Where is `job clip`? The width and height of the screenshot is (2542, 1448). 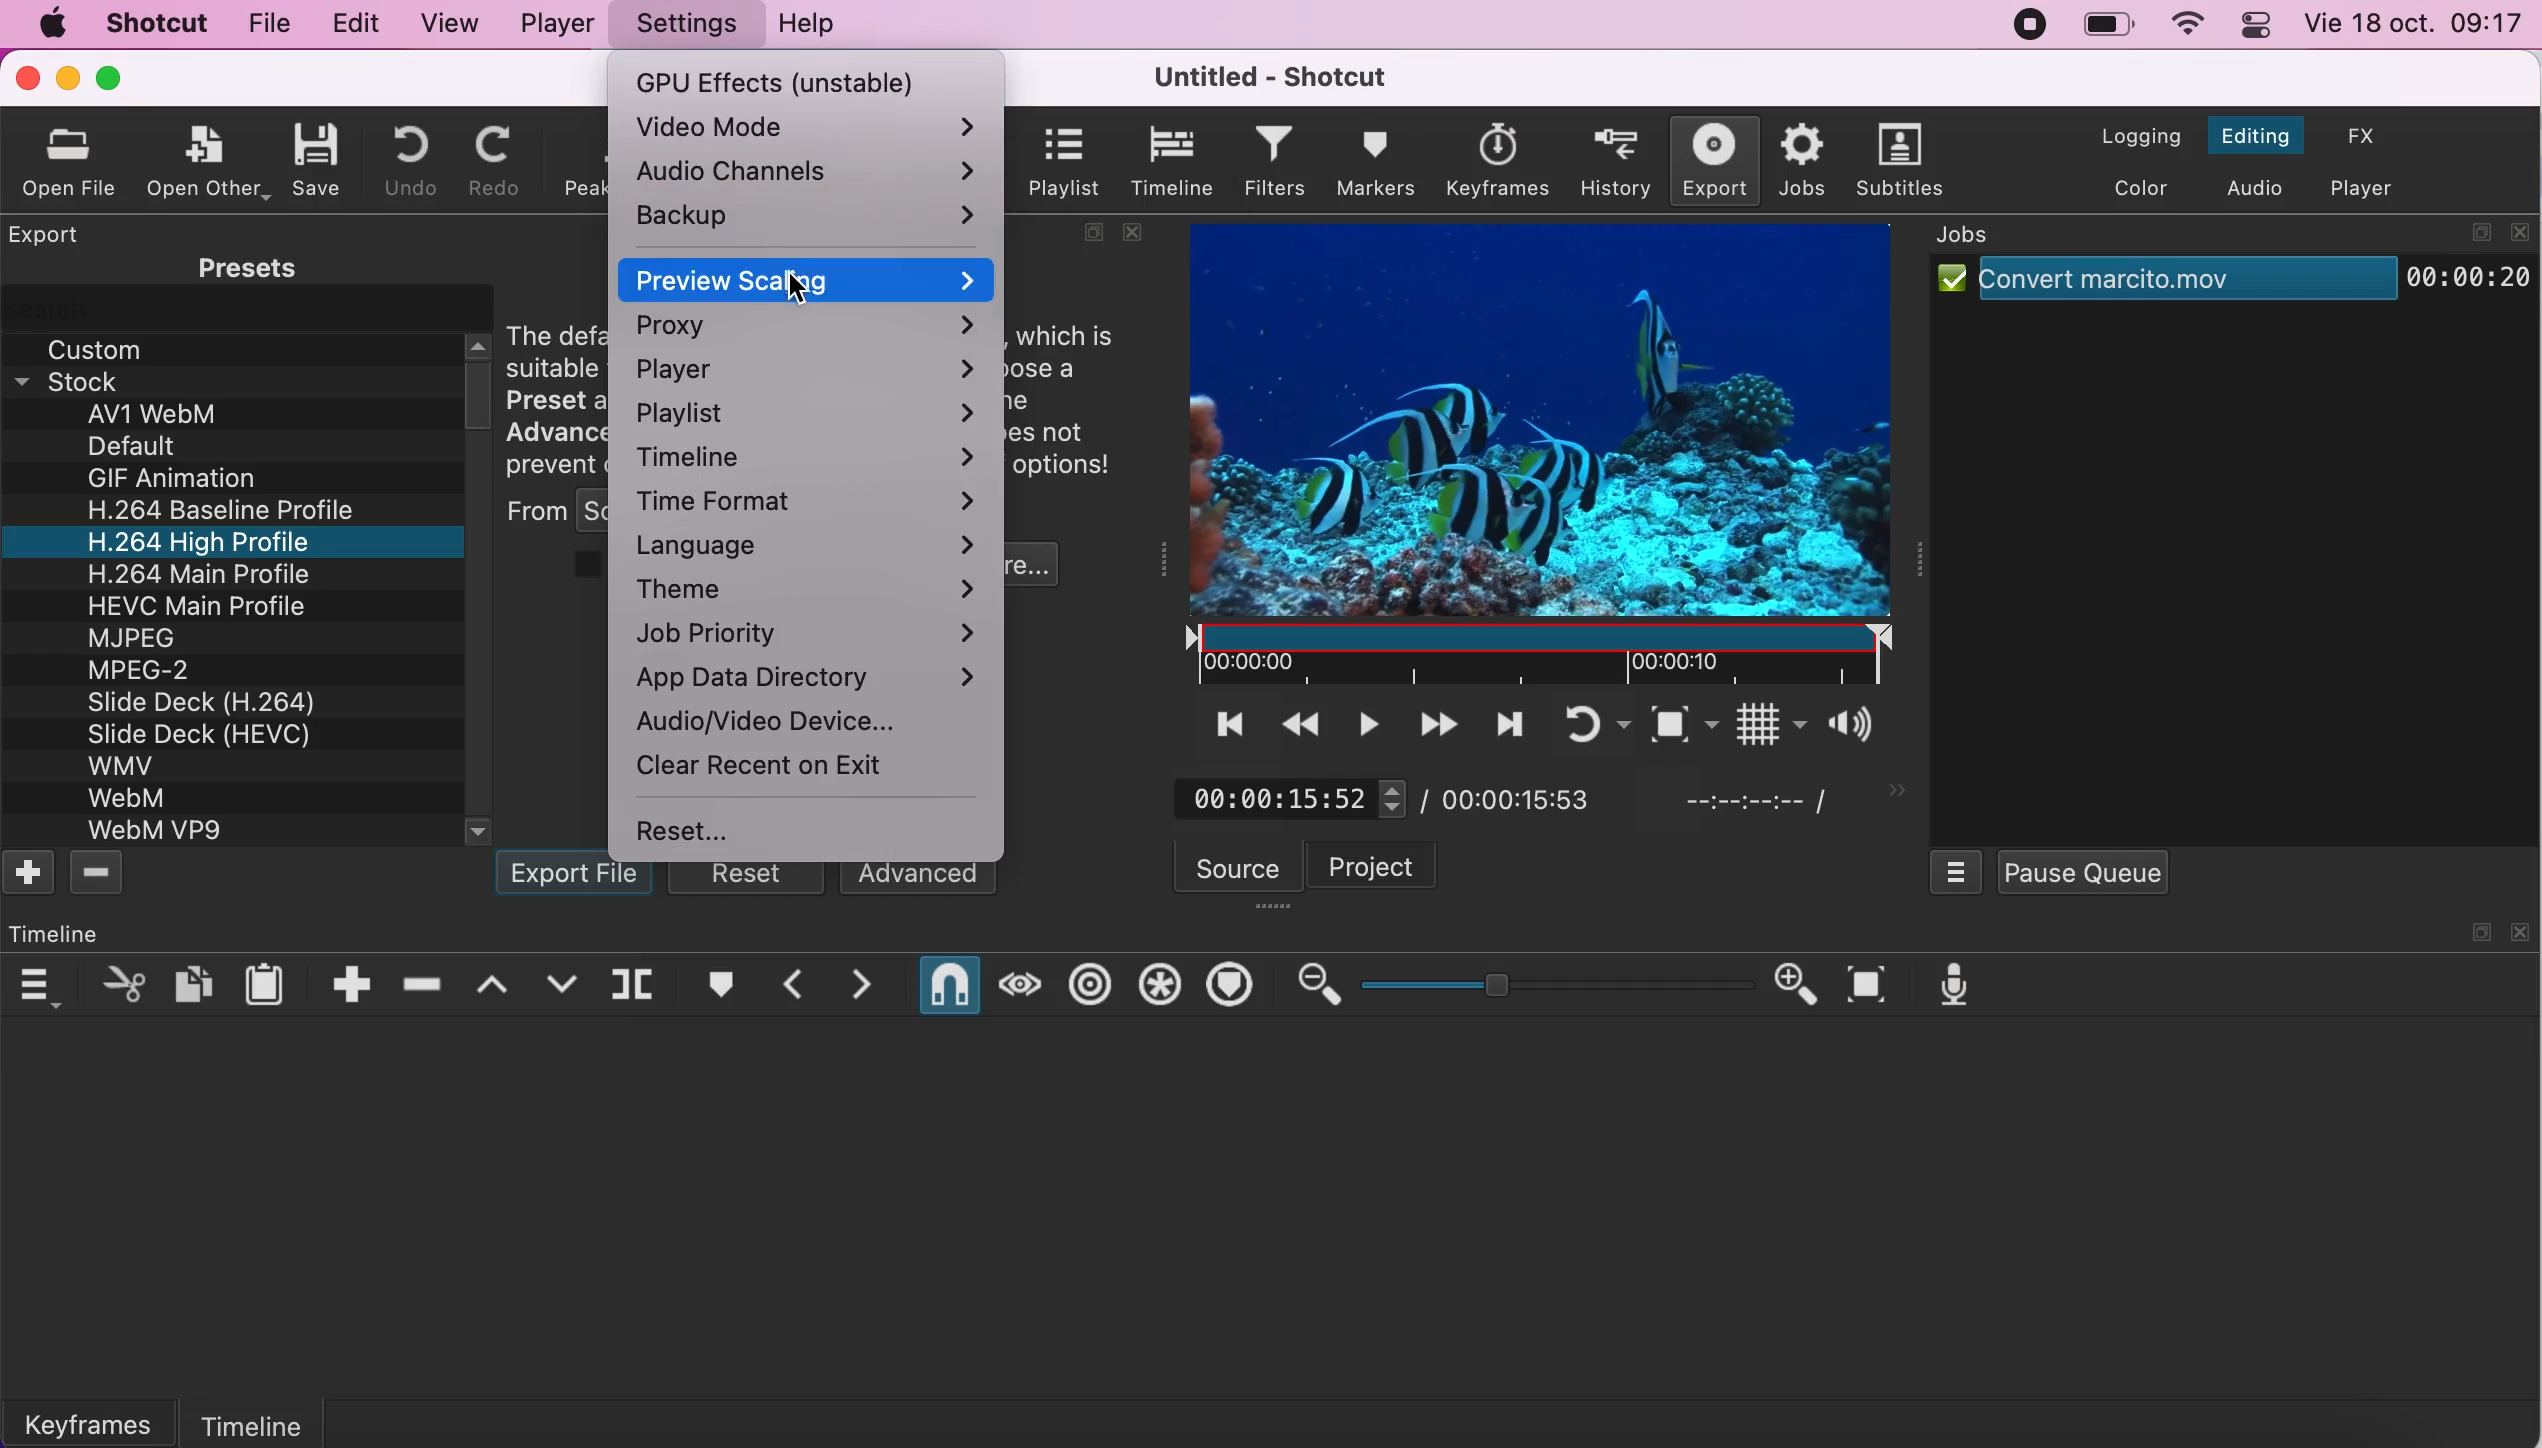
job clip is located at coordinates (2232, 288).